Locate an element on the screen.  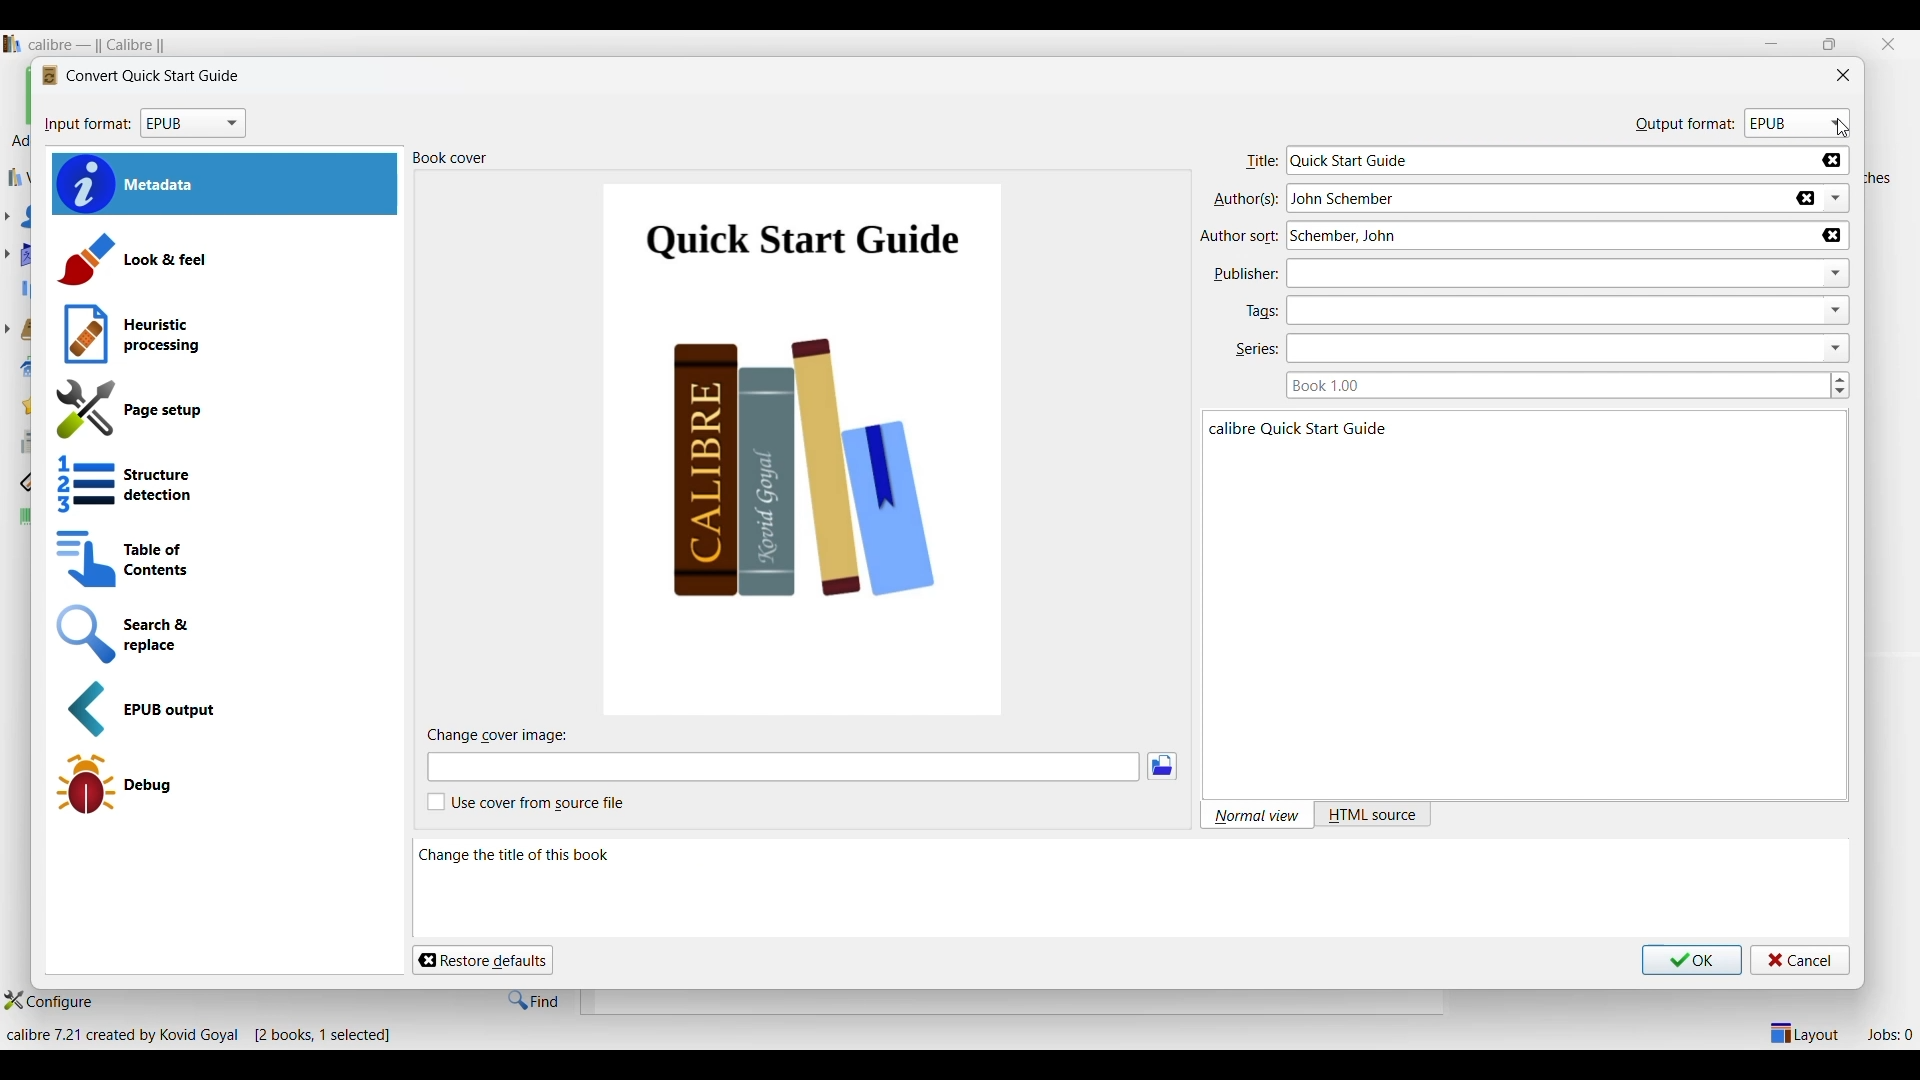
Software name is located at coordinates (103, 45).